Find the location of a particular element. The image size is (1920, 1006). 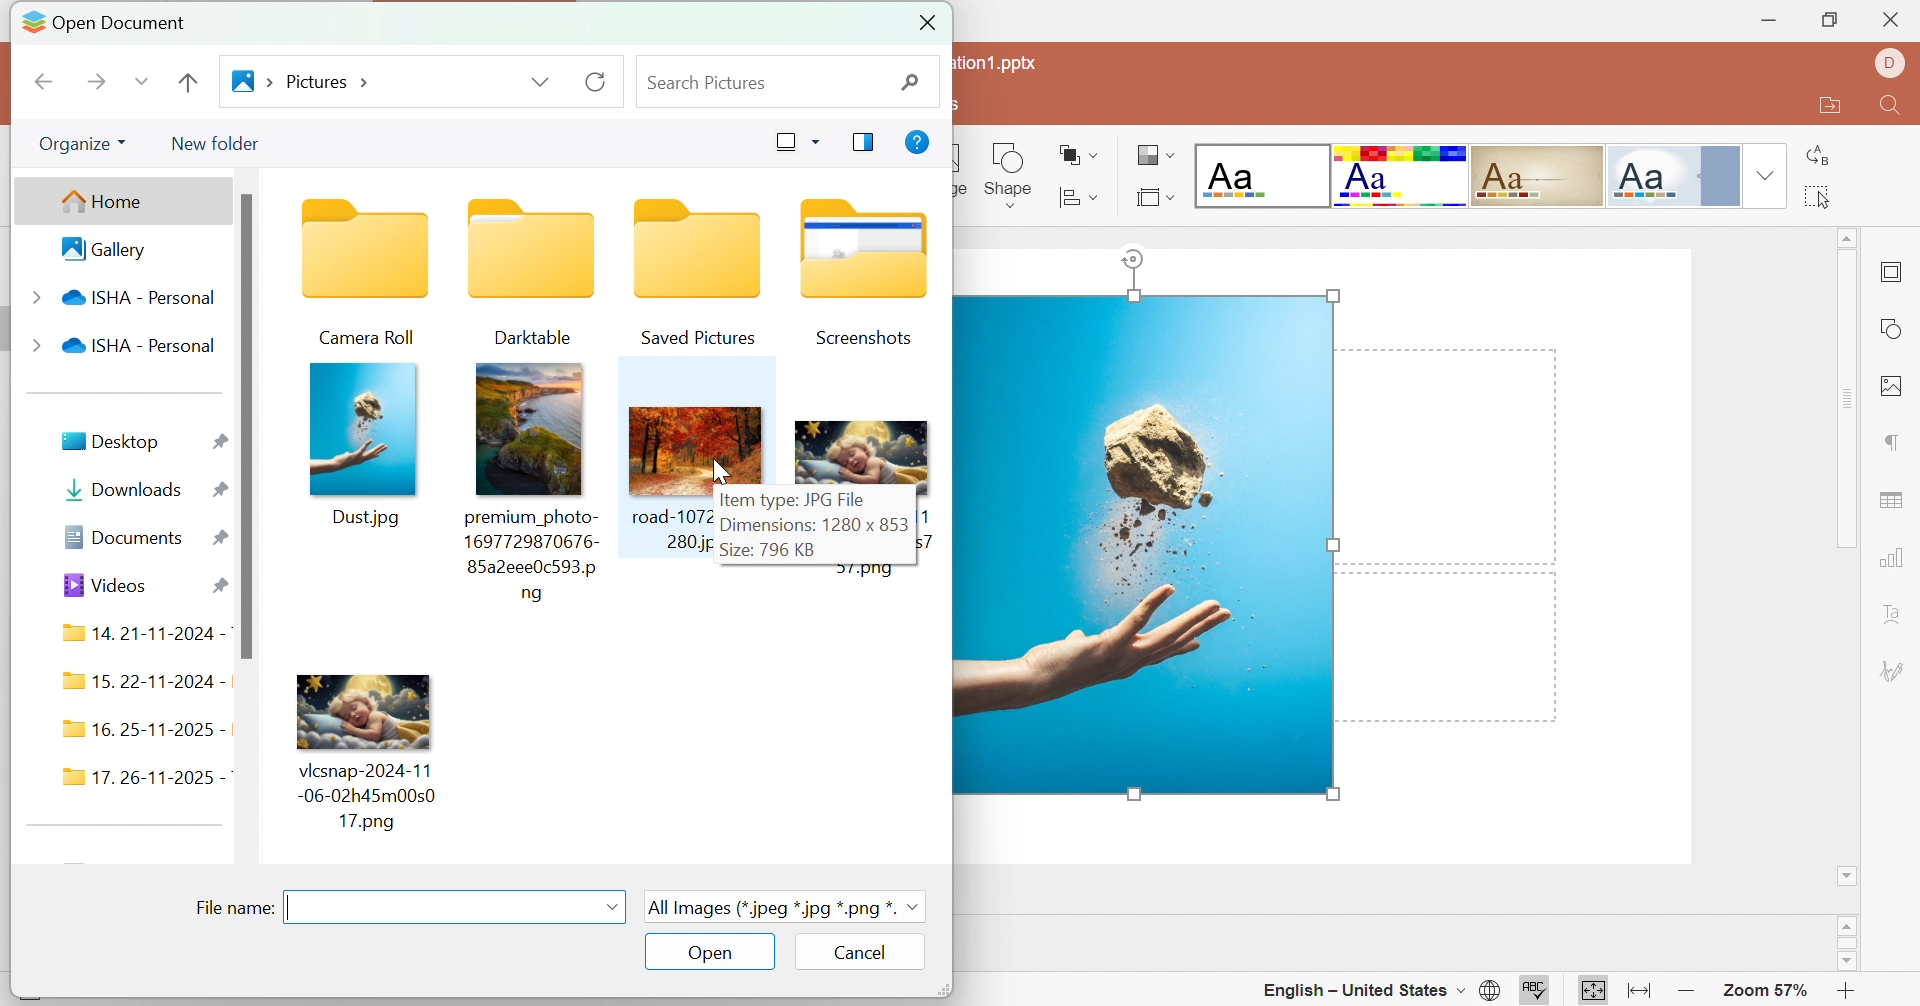

Screenshots is located at coordinates (867, 269).